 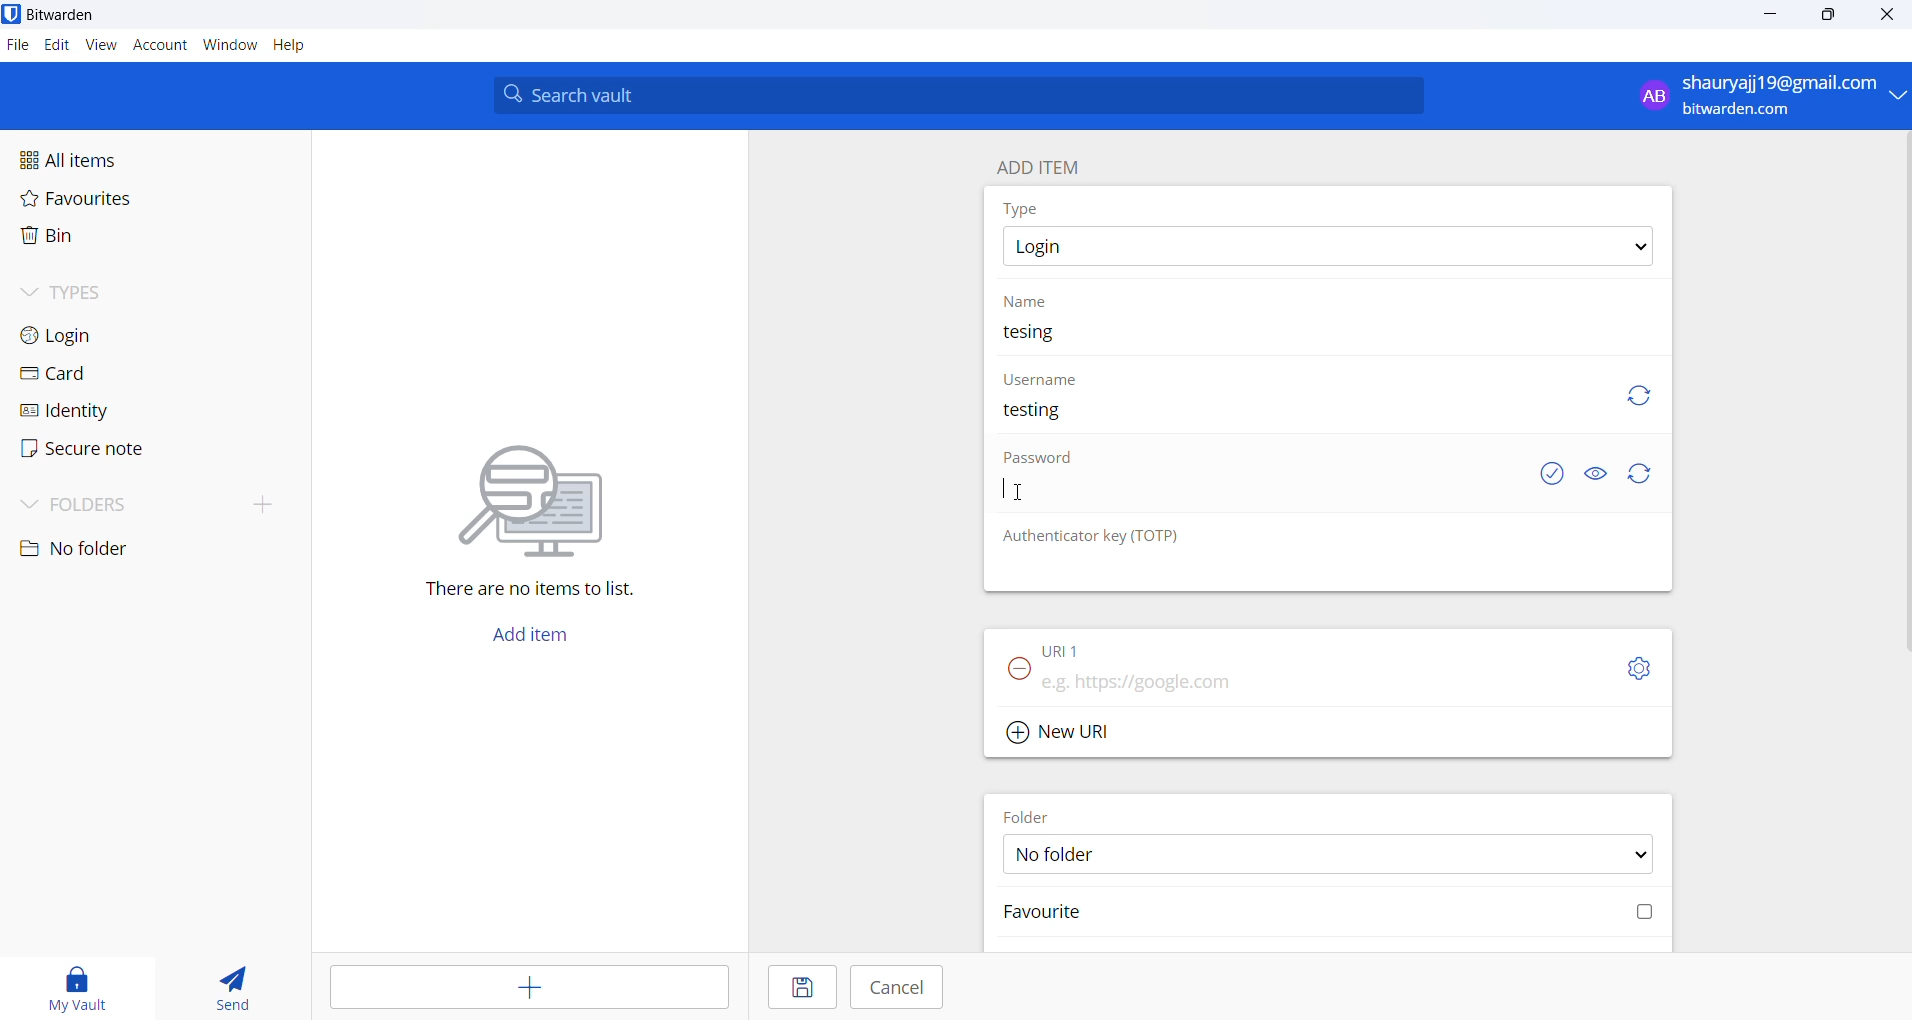 I want to click on otp input box, so click(x=1321, y=572).